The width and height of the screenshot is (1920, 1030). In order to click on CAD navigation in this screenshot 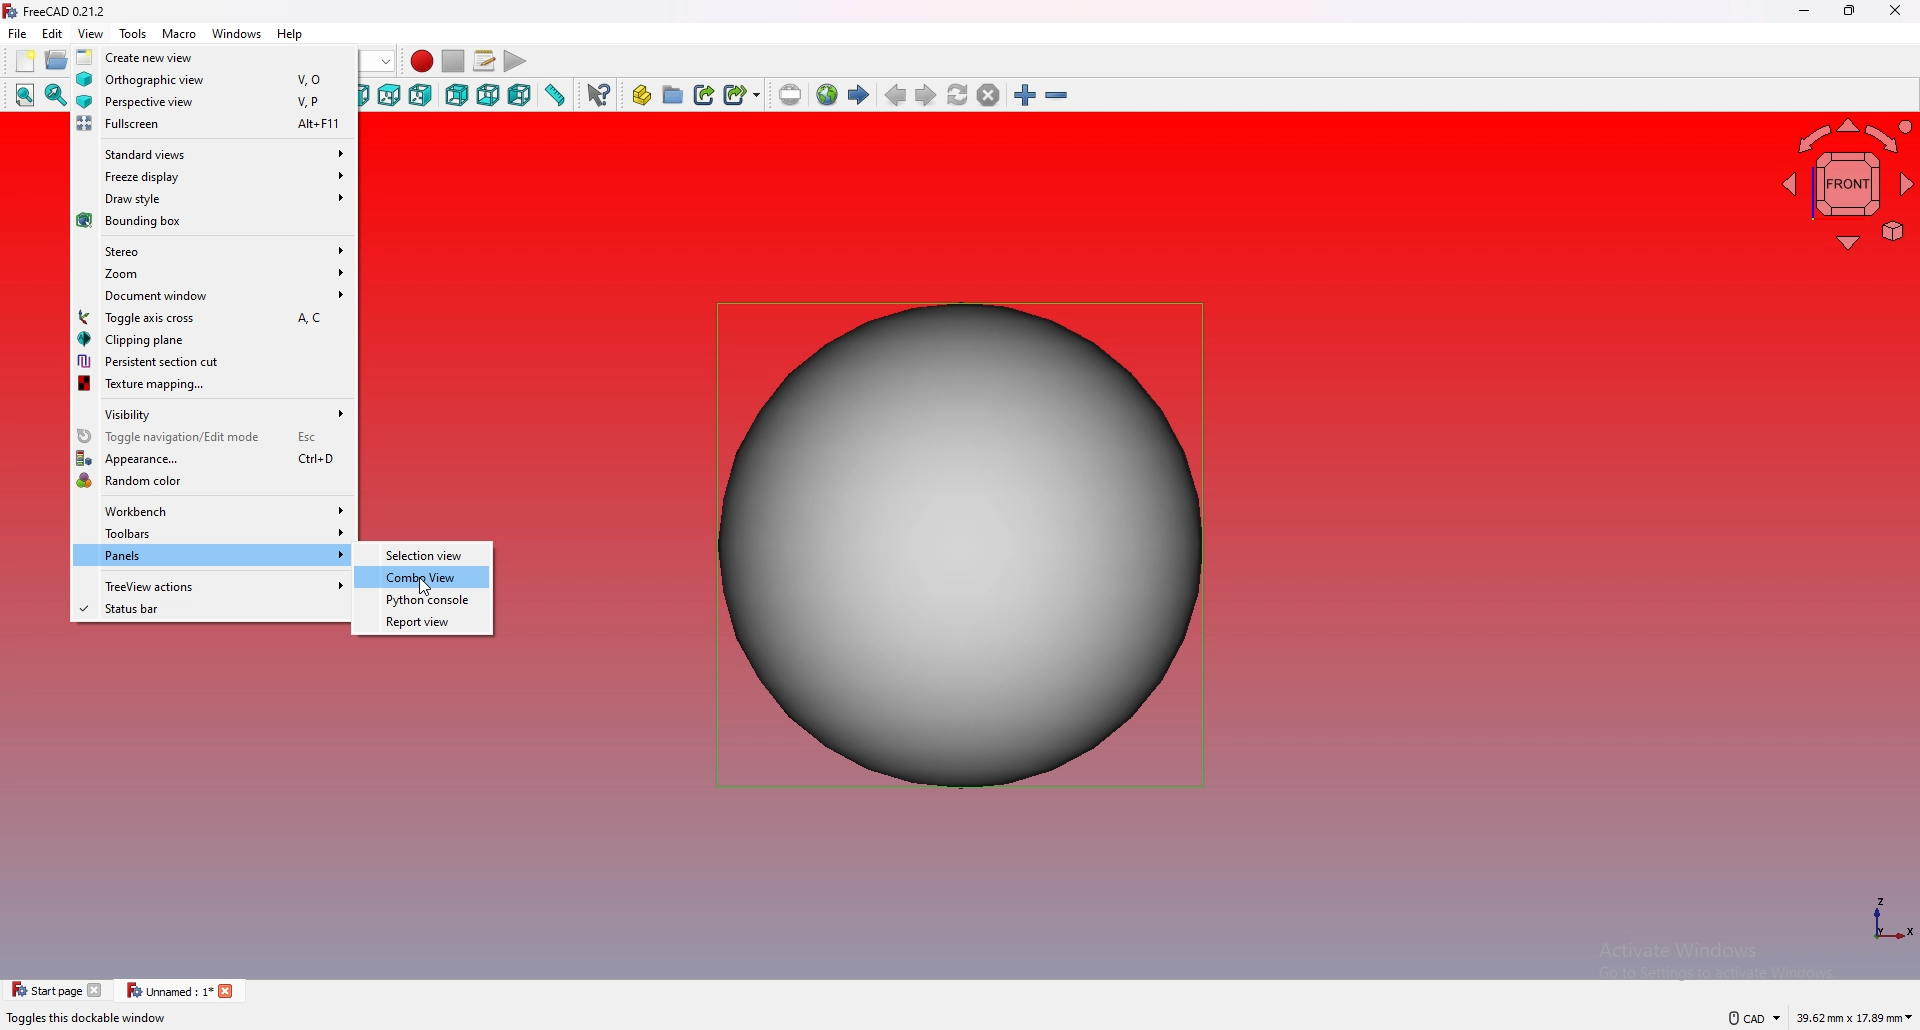, I will do `click(1751, 1018)`.